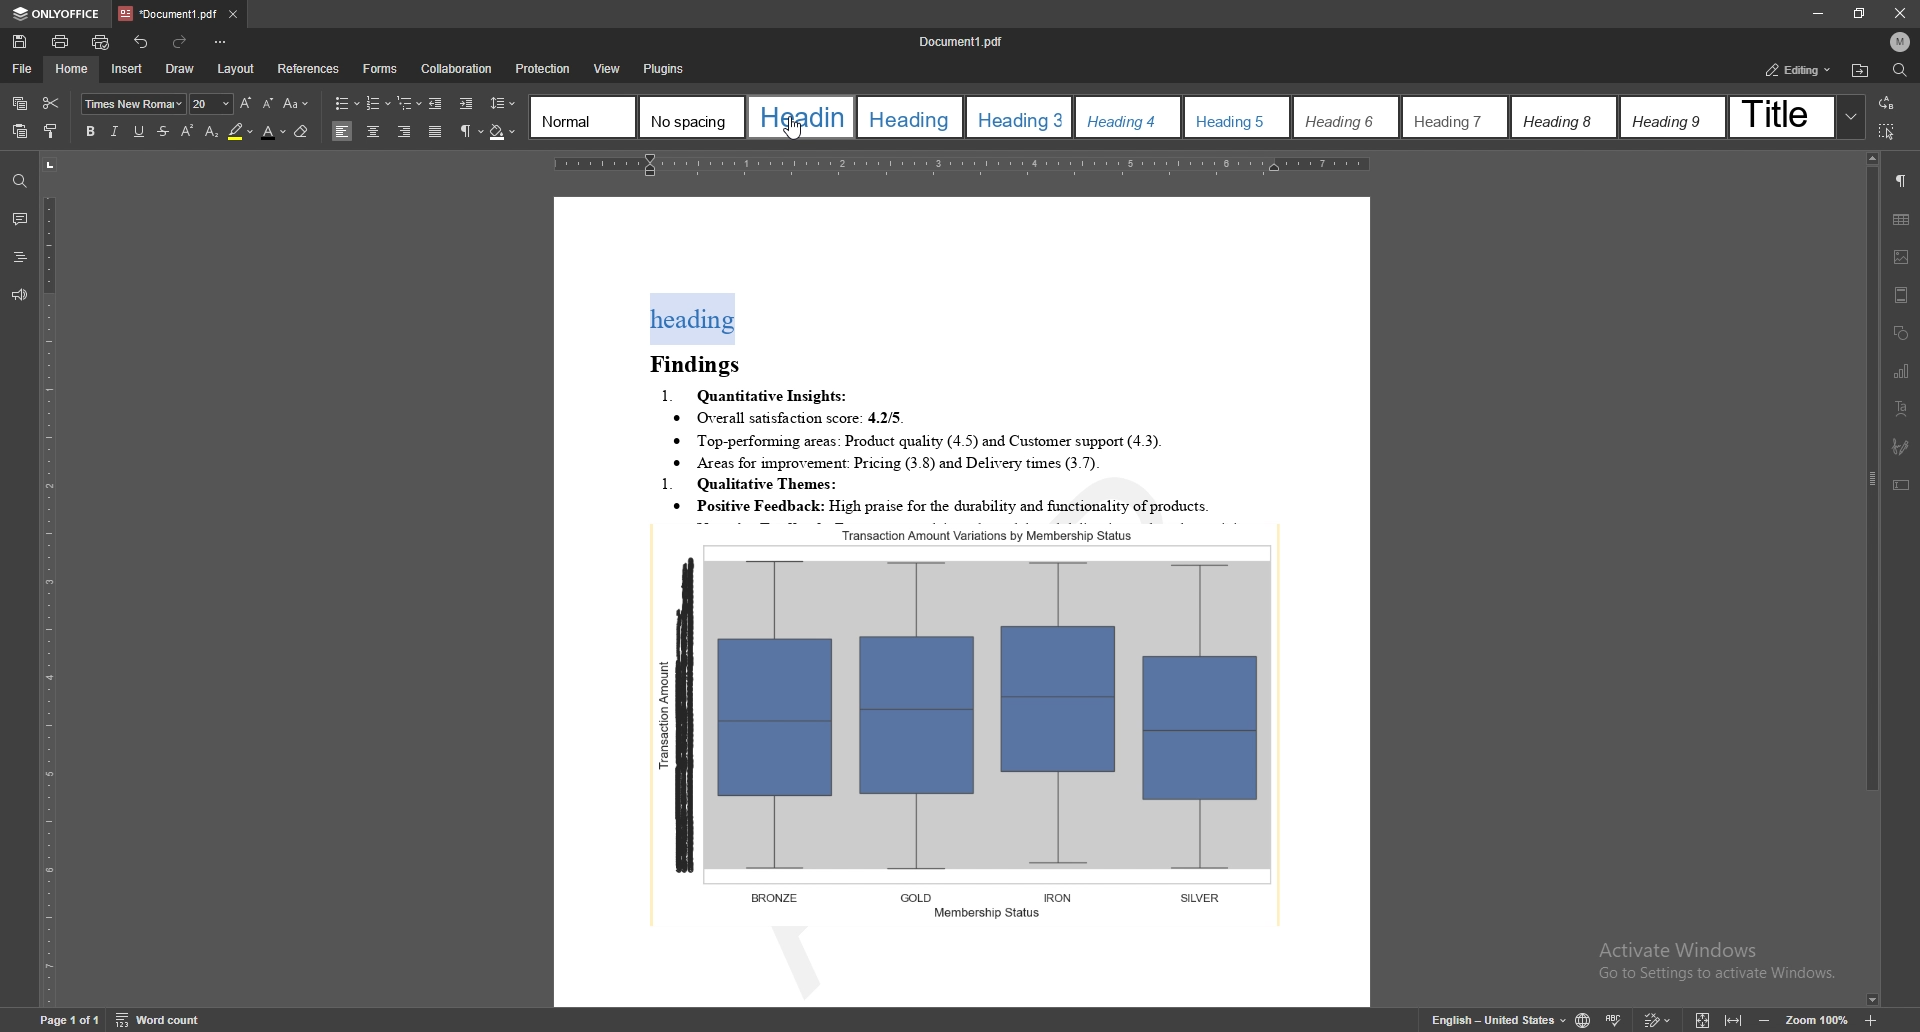 The image size is (1920, 1032). I want to click on line spacing, so click(503, 103).